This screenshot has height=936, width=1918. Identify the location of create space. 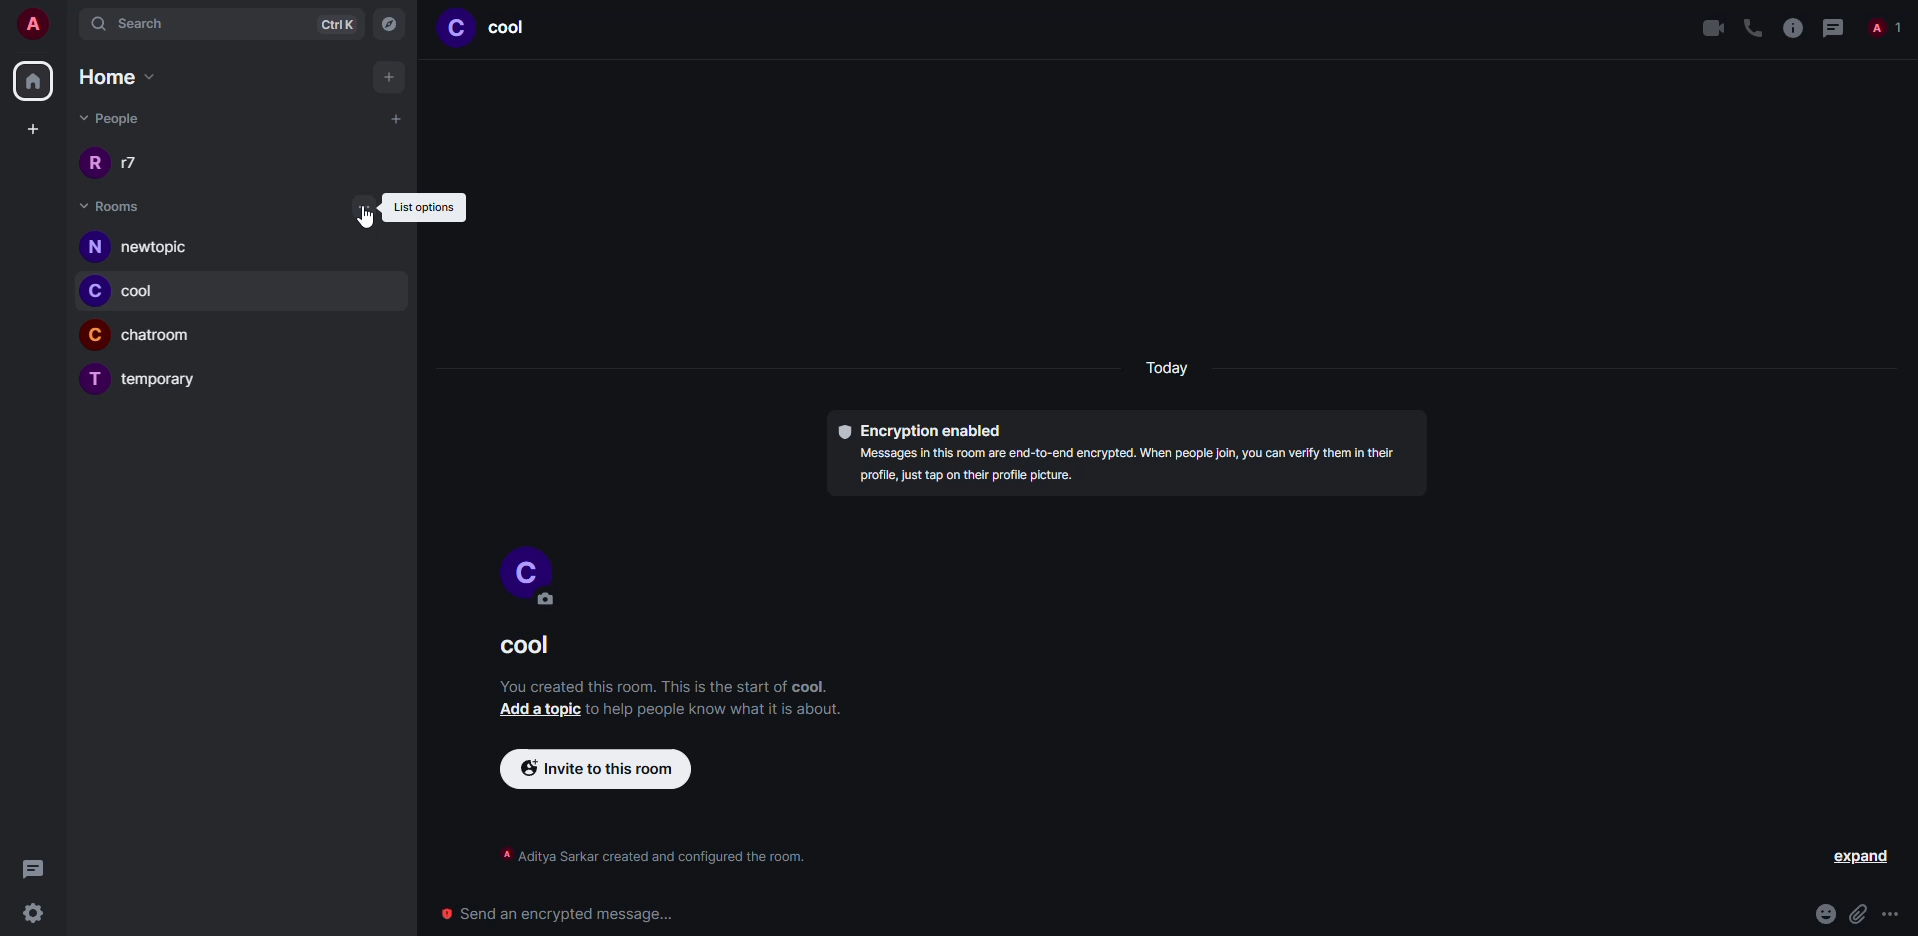
(28, 129).